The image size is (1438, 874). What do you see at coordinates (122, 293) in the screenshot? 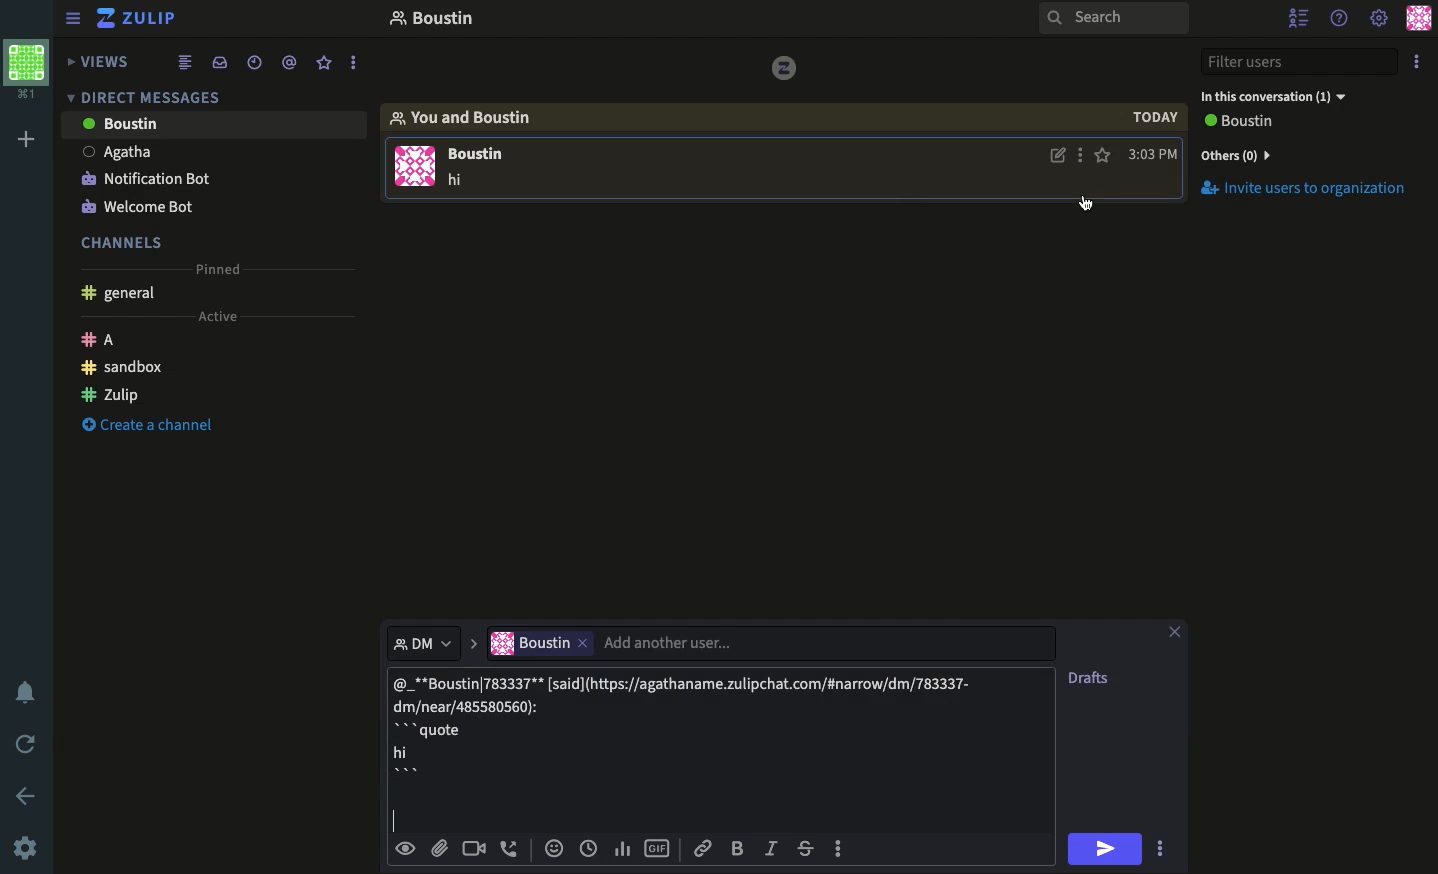
I see `General` at bounding box center [122, 293].